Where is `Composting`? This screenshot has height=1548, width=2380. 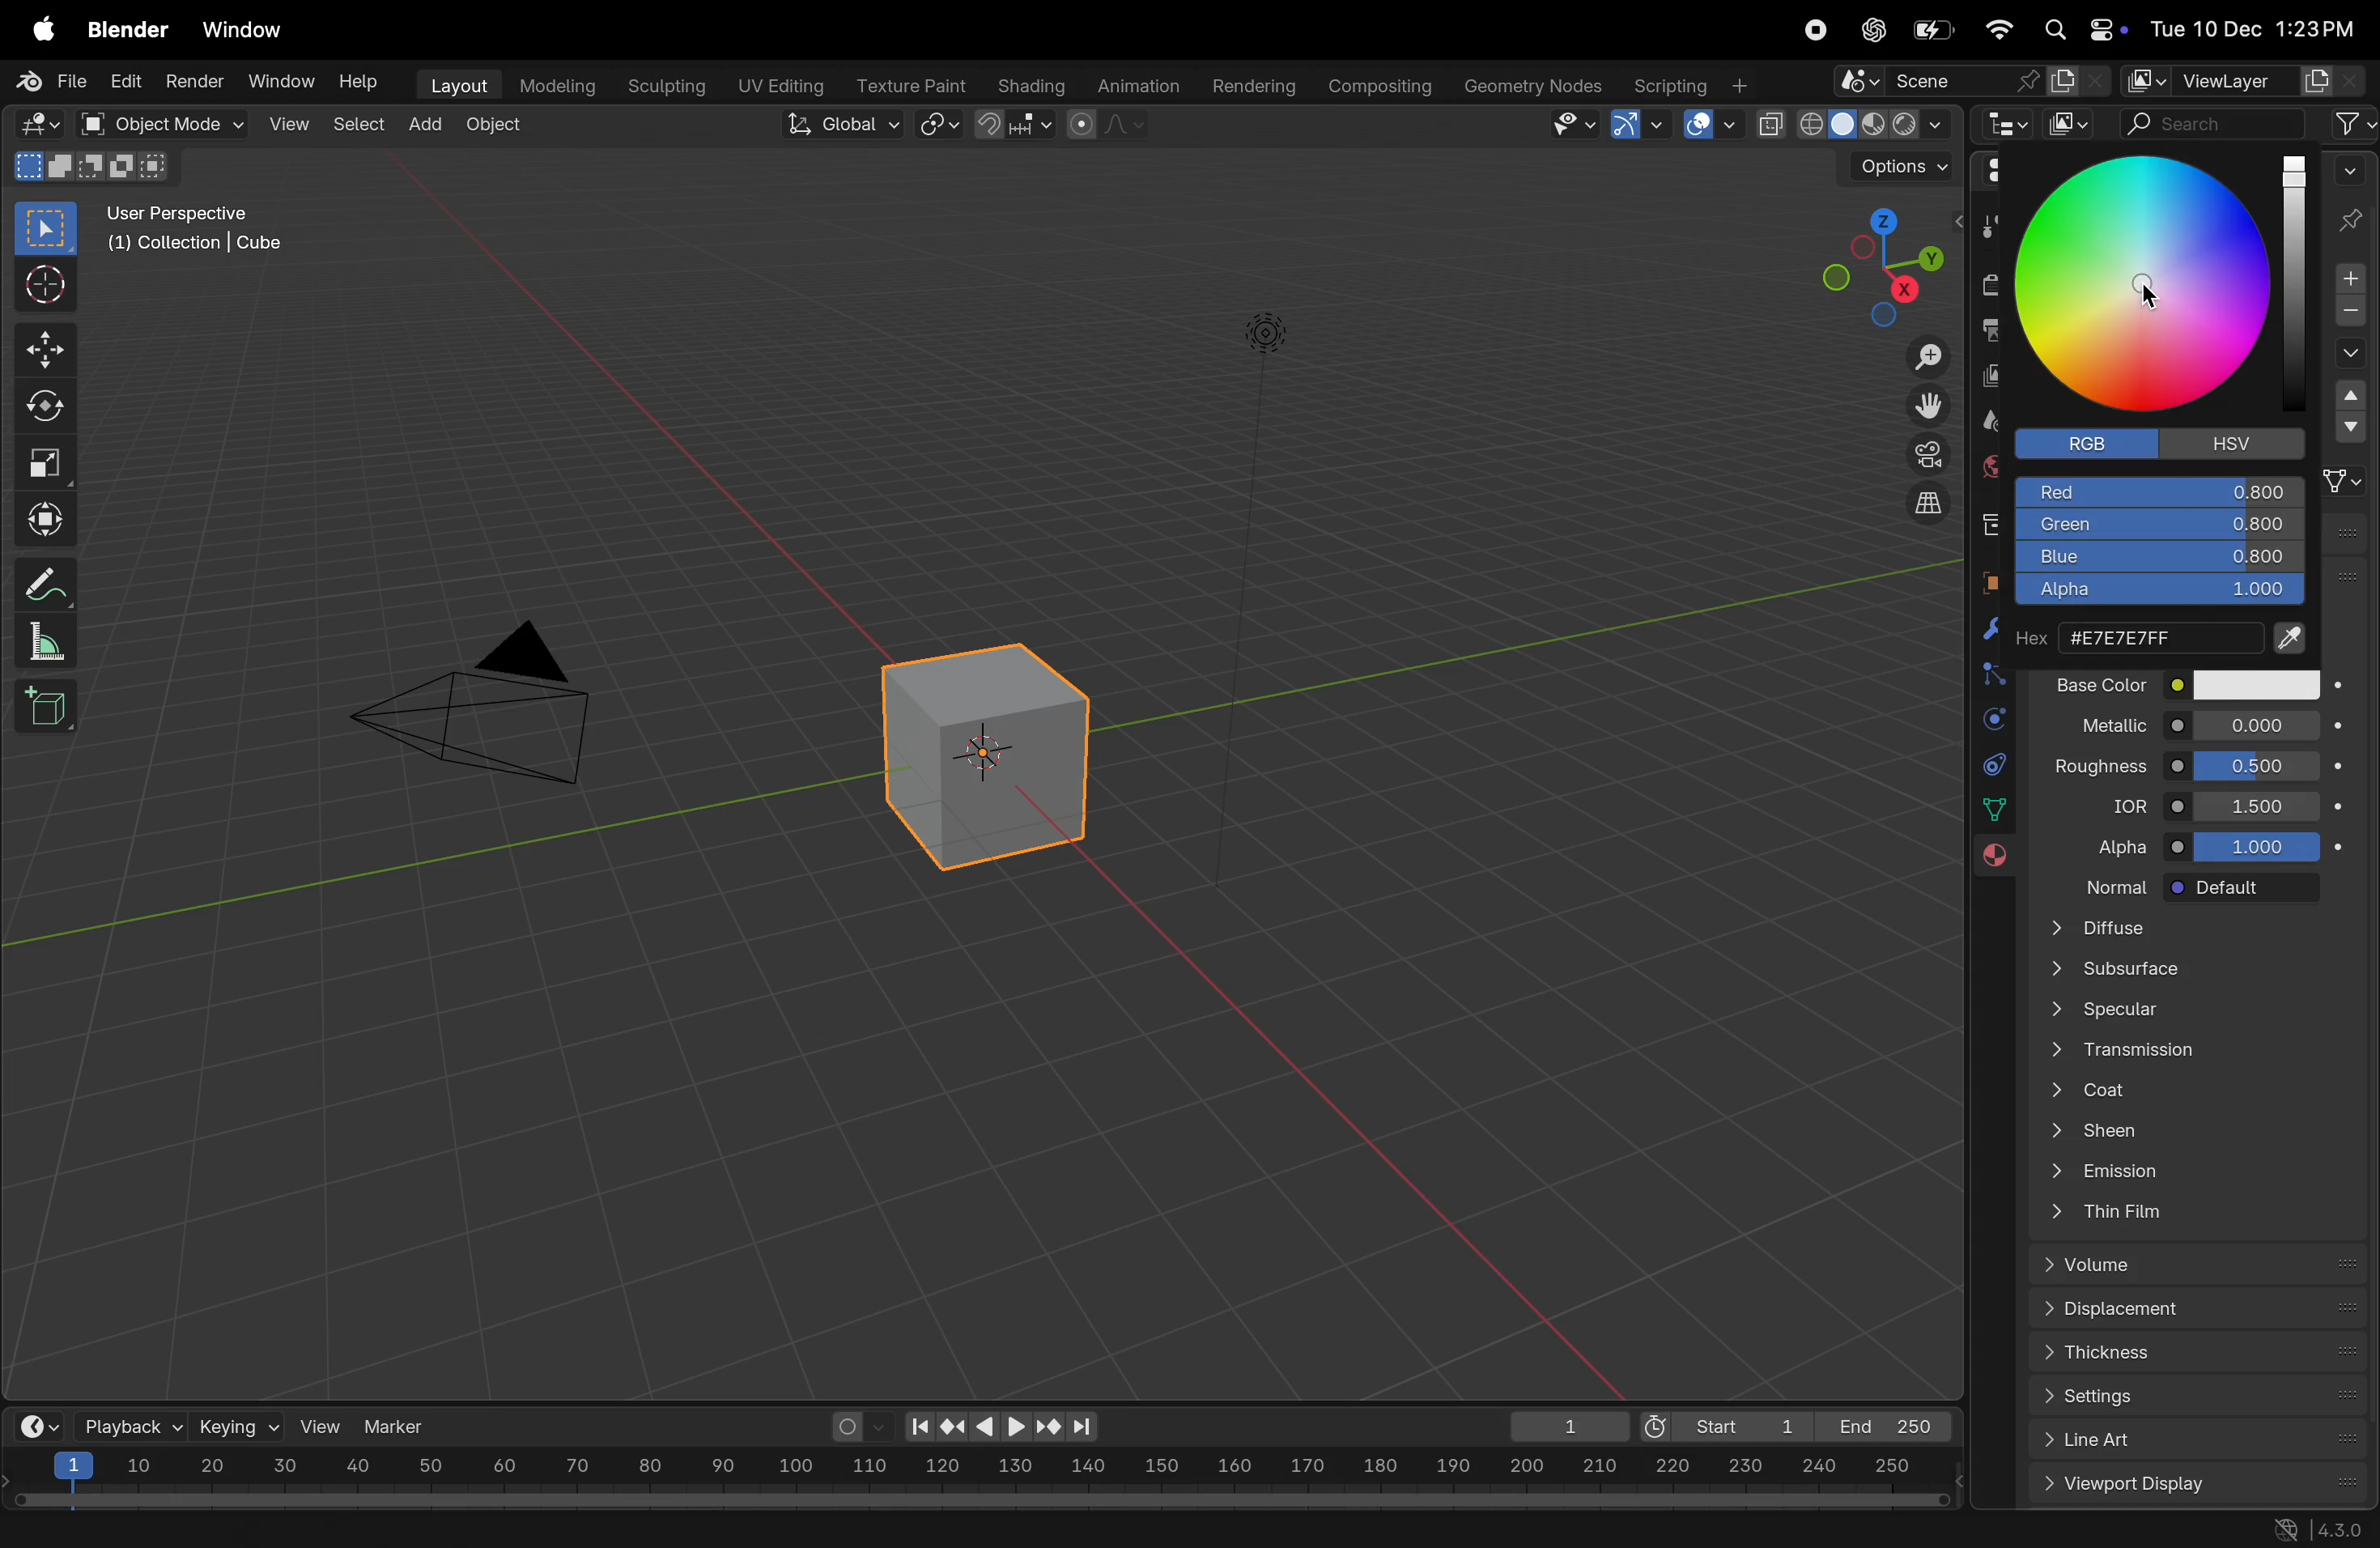 Composting is located at coordinates (1381, 86).